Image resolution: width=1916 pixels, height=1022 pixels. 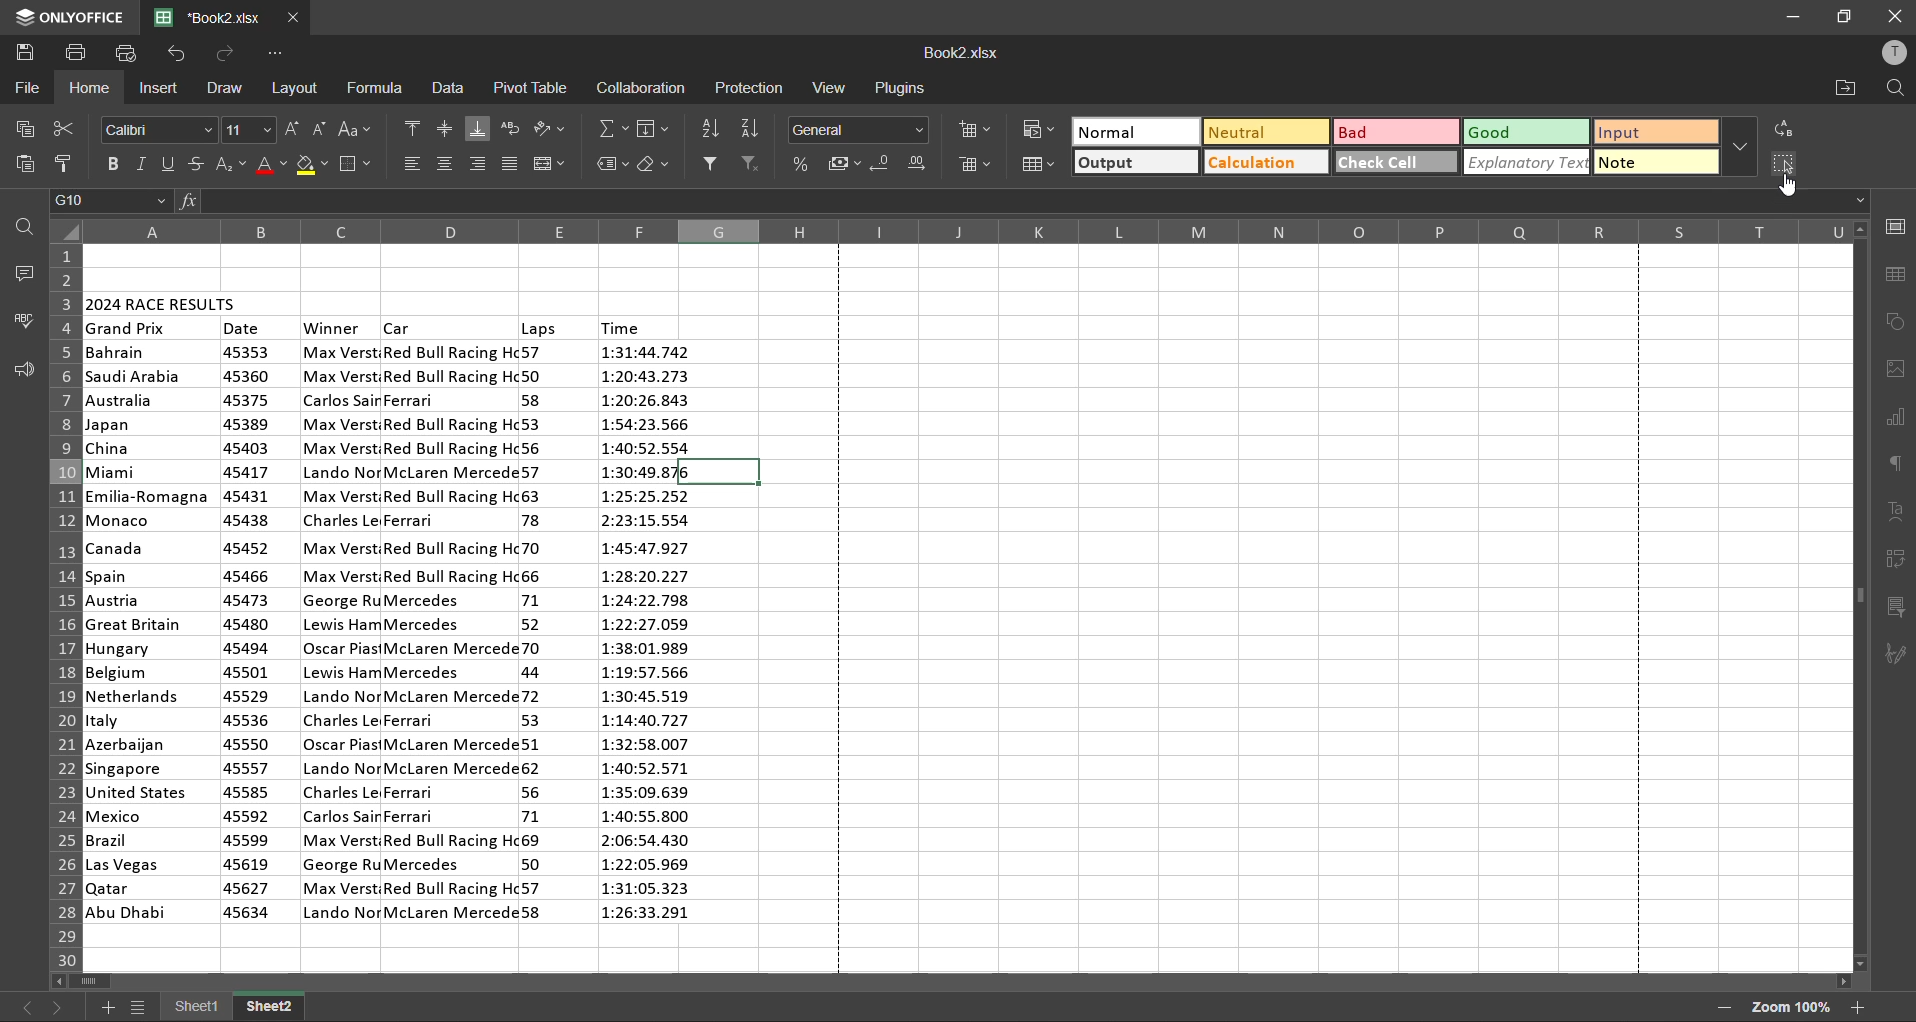 What do you see at coordinates (233, 166) in the screenshot?
I see `sub/superscript` at bounding box center [233, 166].